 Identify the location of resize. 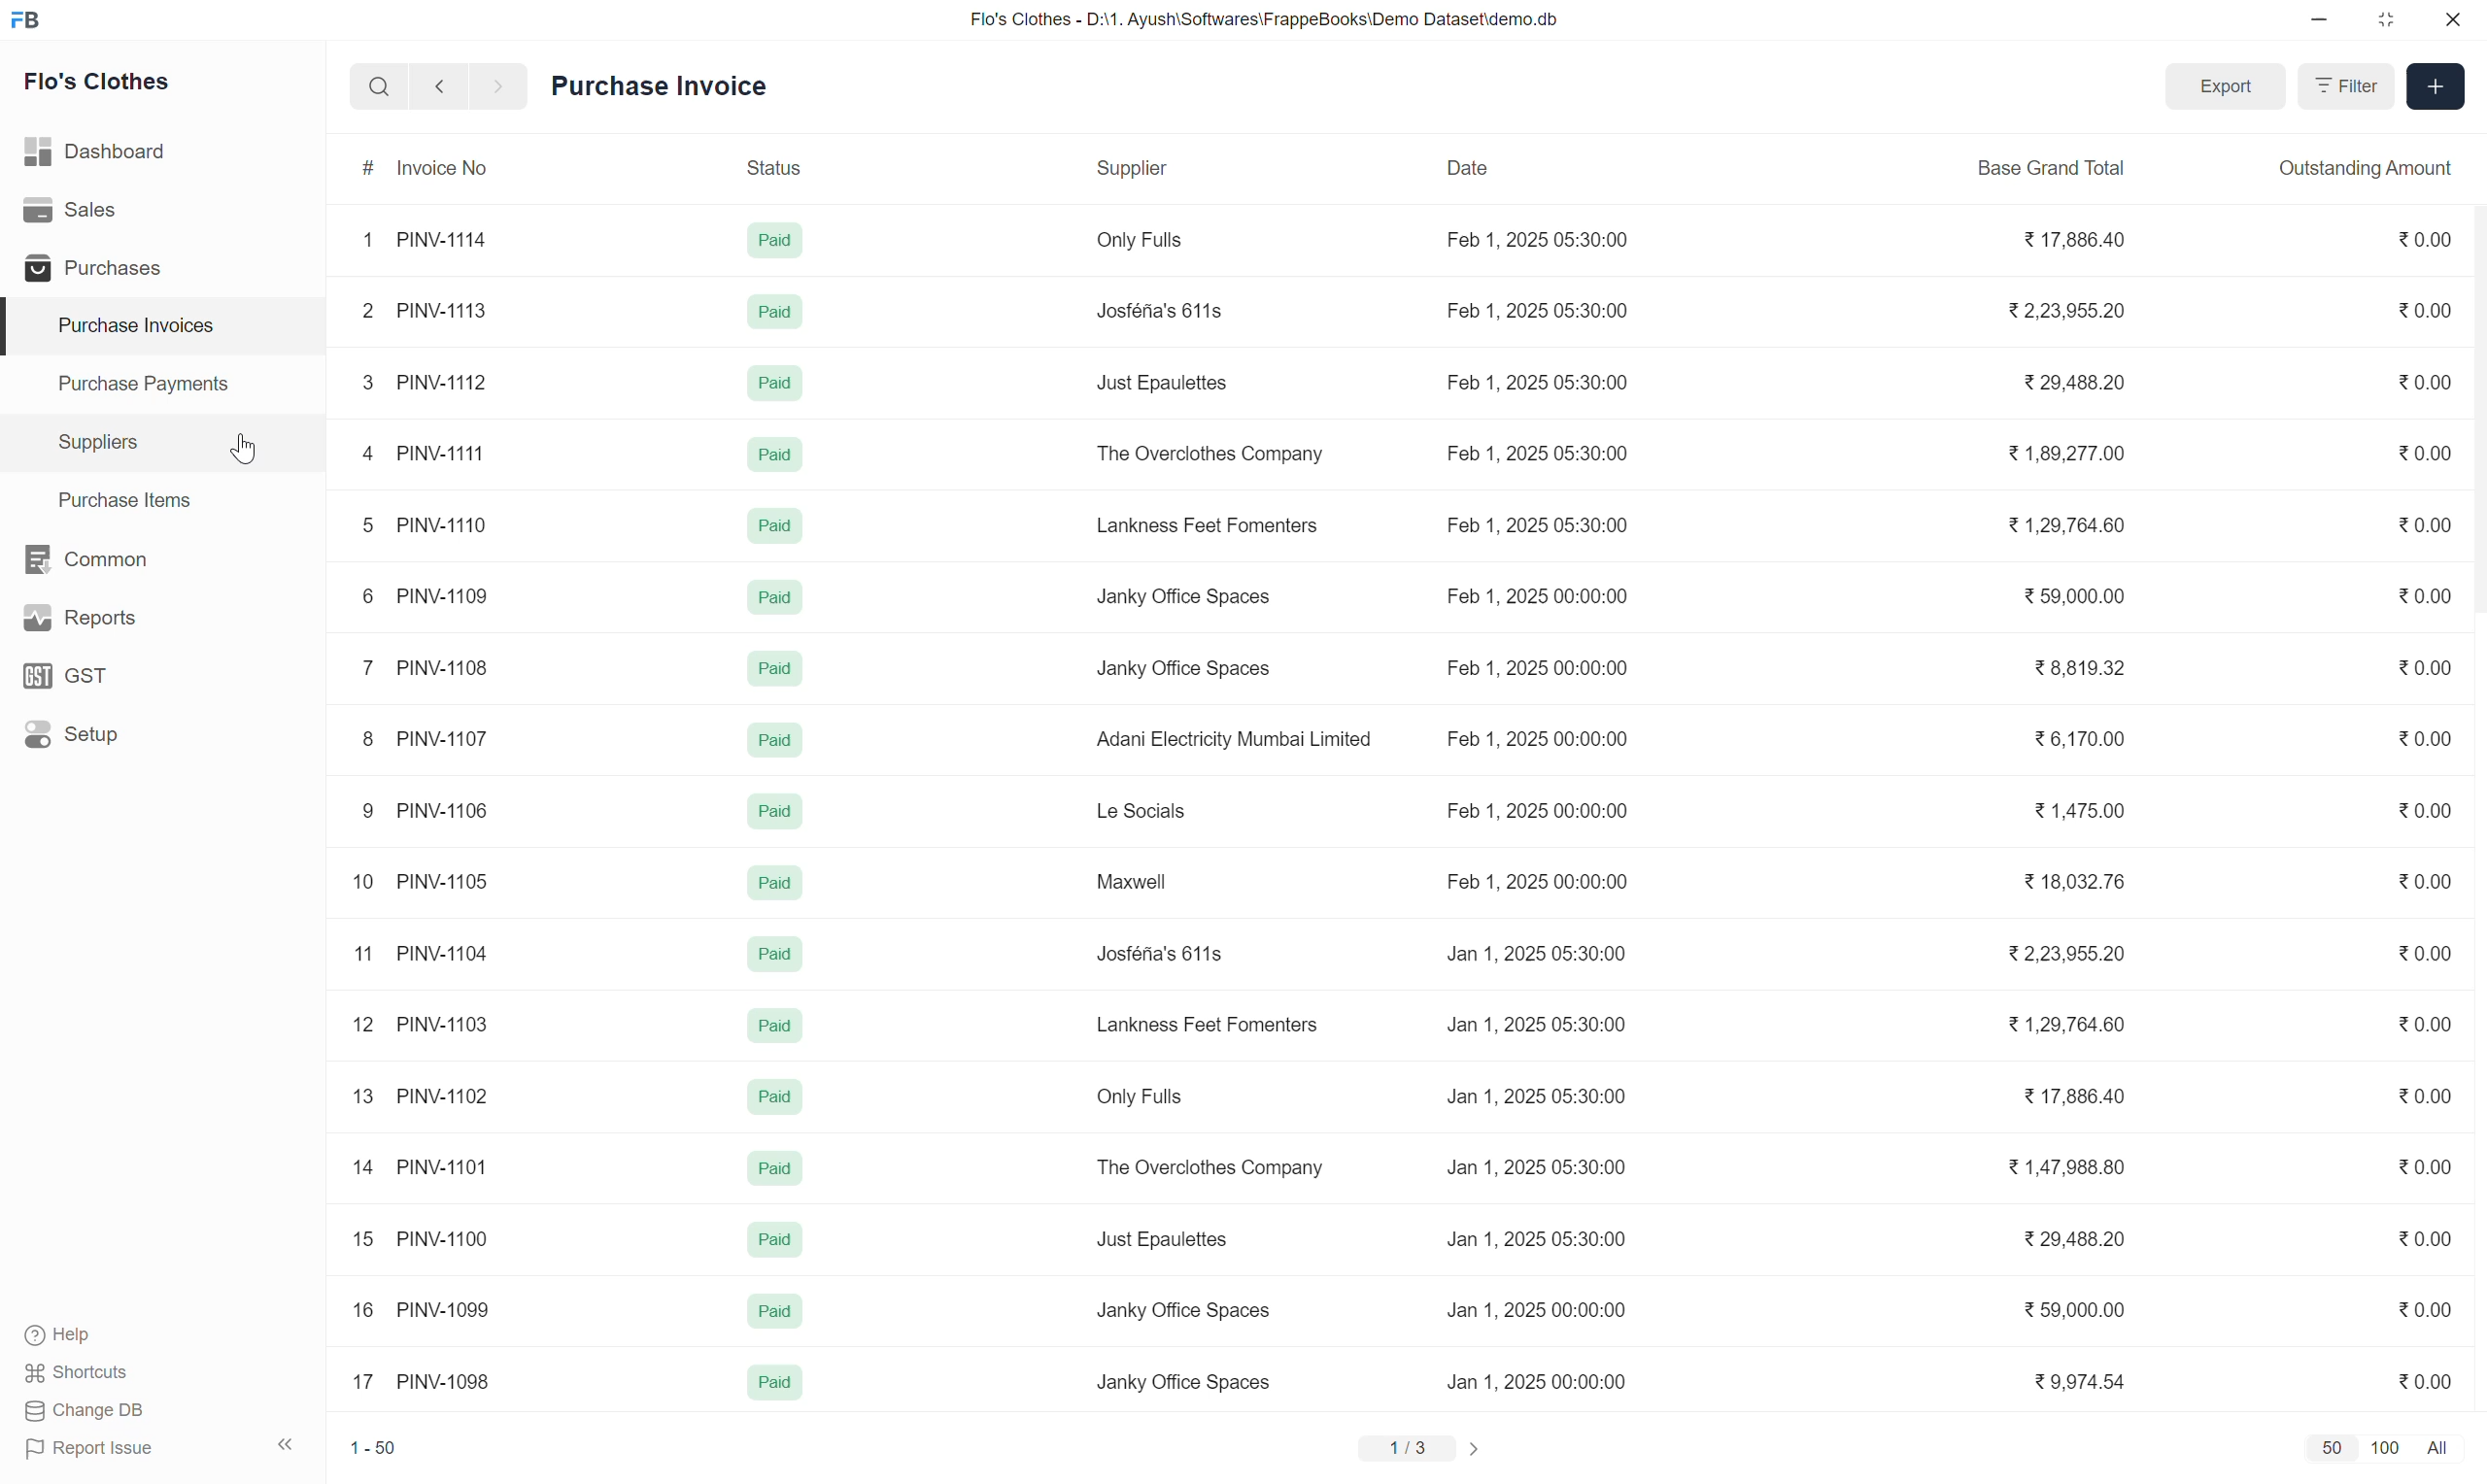
(2383, 20).